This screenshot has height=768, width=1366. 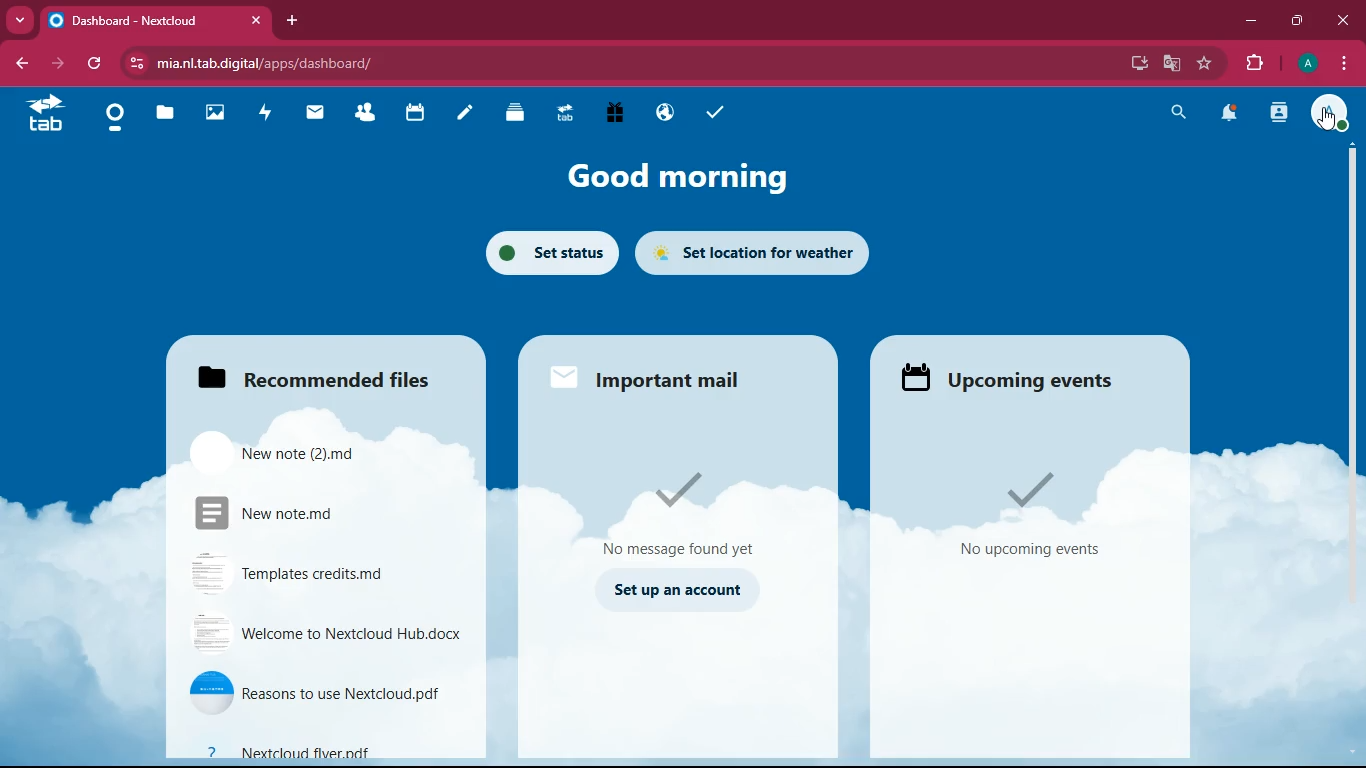 What do you see at coordinates (266, 112) in the screenshot?
I see `activity` at bounding box center [266, 112].